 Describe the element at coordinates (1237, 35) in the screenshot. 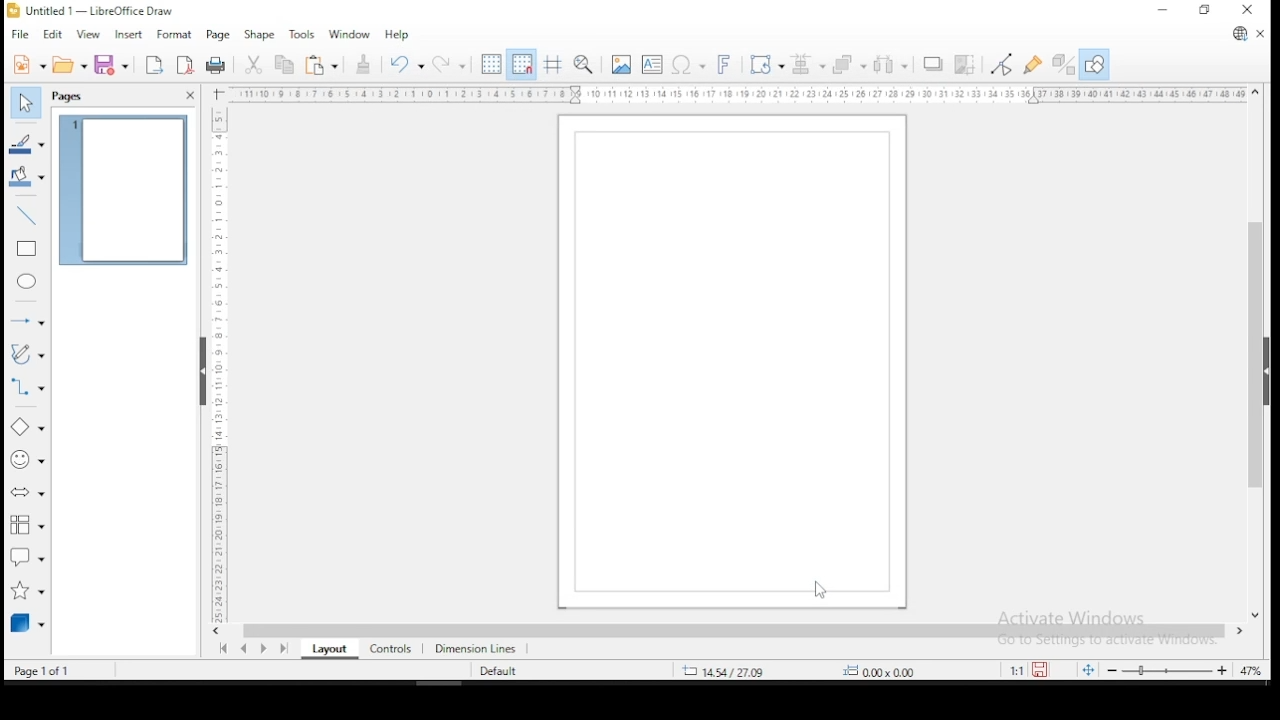

I see `libreoffice update` at that location.